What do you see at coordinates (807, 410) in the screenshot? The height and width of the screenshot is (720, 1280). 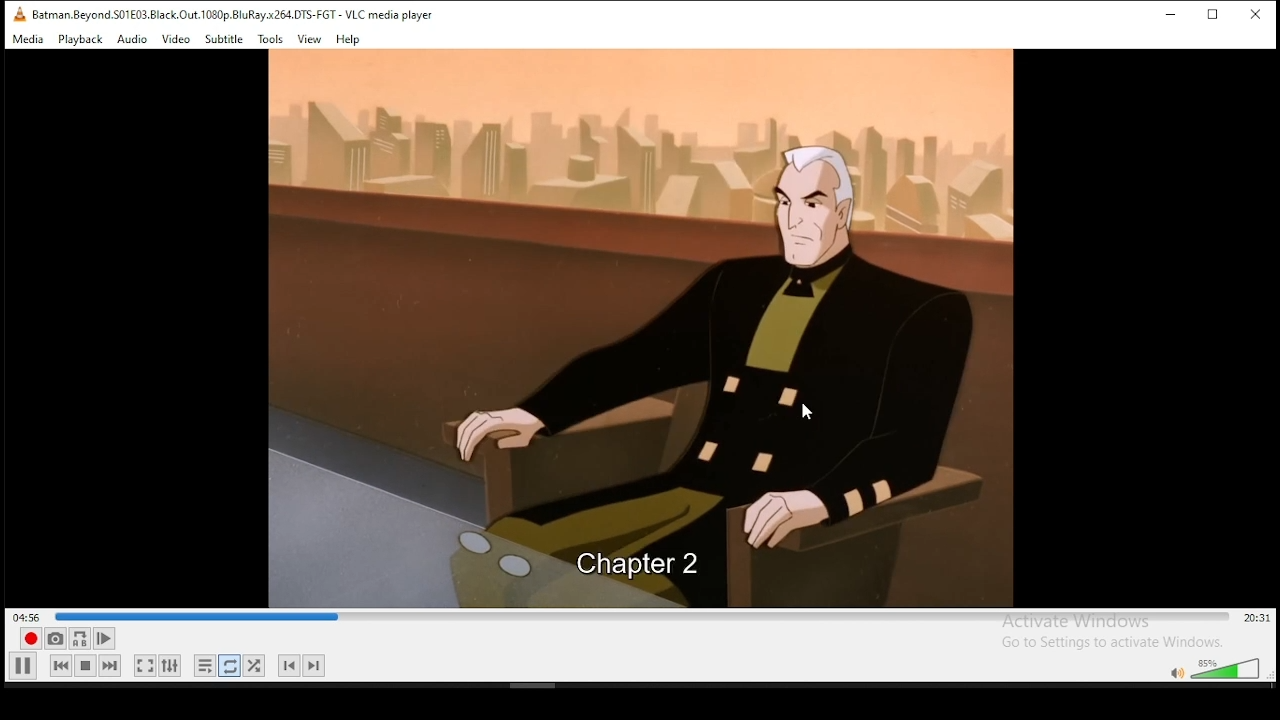 I see `cursor` at bounding box center [807, 410].